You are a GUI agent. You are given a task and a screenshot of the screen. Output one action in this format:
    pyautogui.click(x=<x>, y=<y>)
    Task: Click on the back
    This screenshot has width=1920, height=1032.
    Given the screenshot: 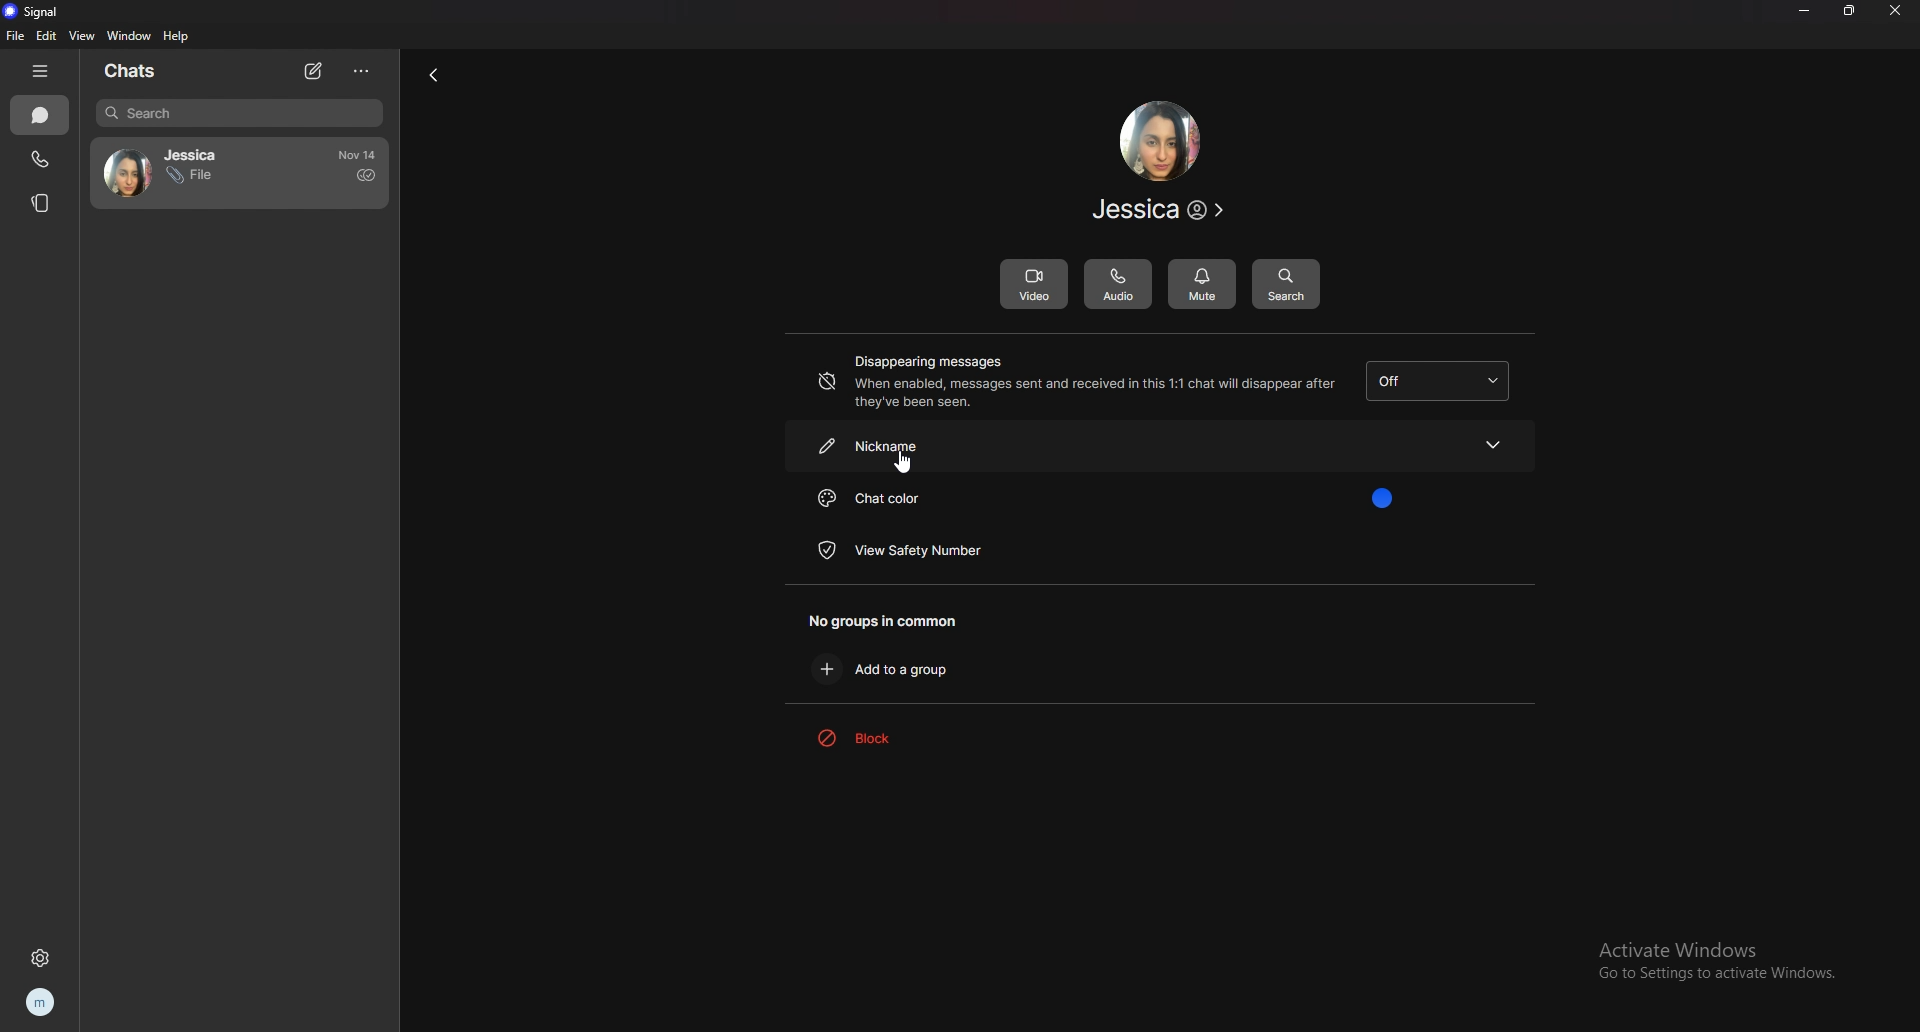 What is the action you would take?
    pyautogui.click(x=433, y=74)
    